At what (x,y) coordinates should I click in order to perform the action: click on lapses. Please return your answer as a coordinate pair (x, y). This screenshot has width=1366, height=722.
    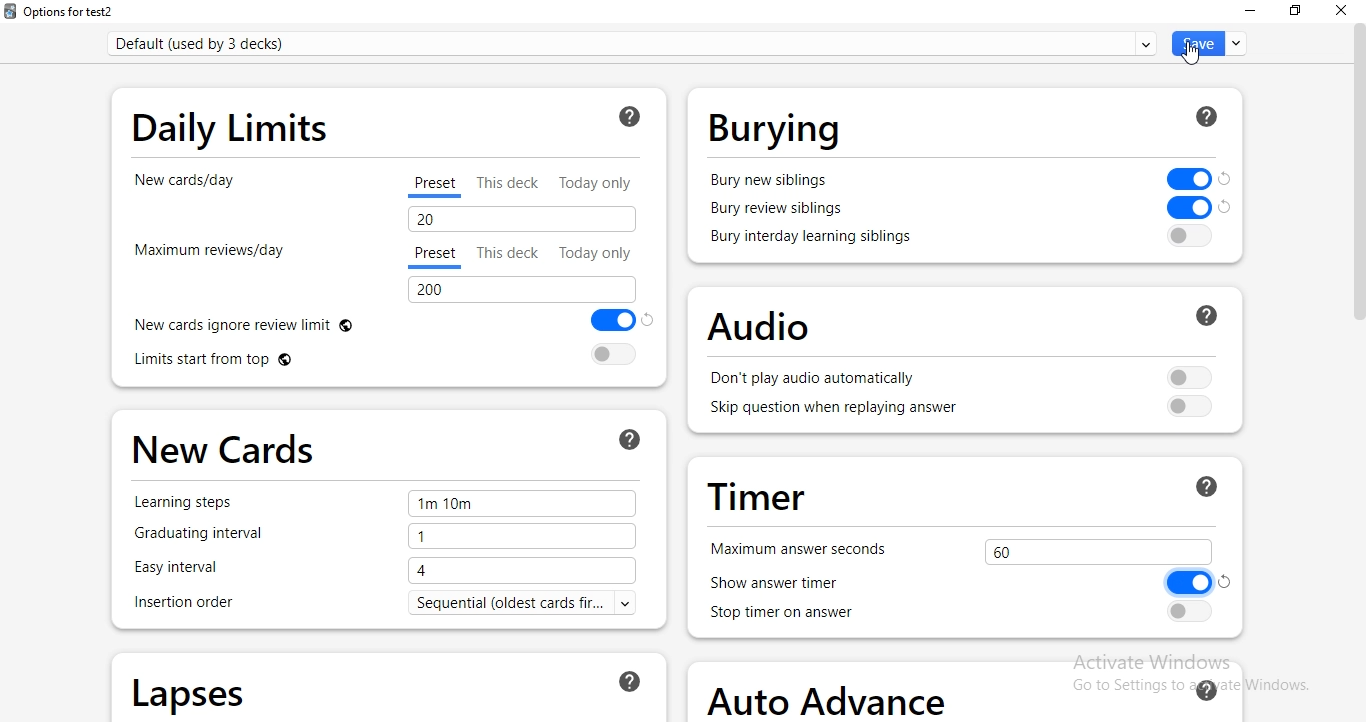
    Looking at the image, I should click on (388, 686).